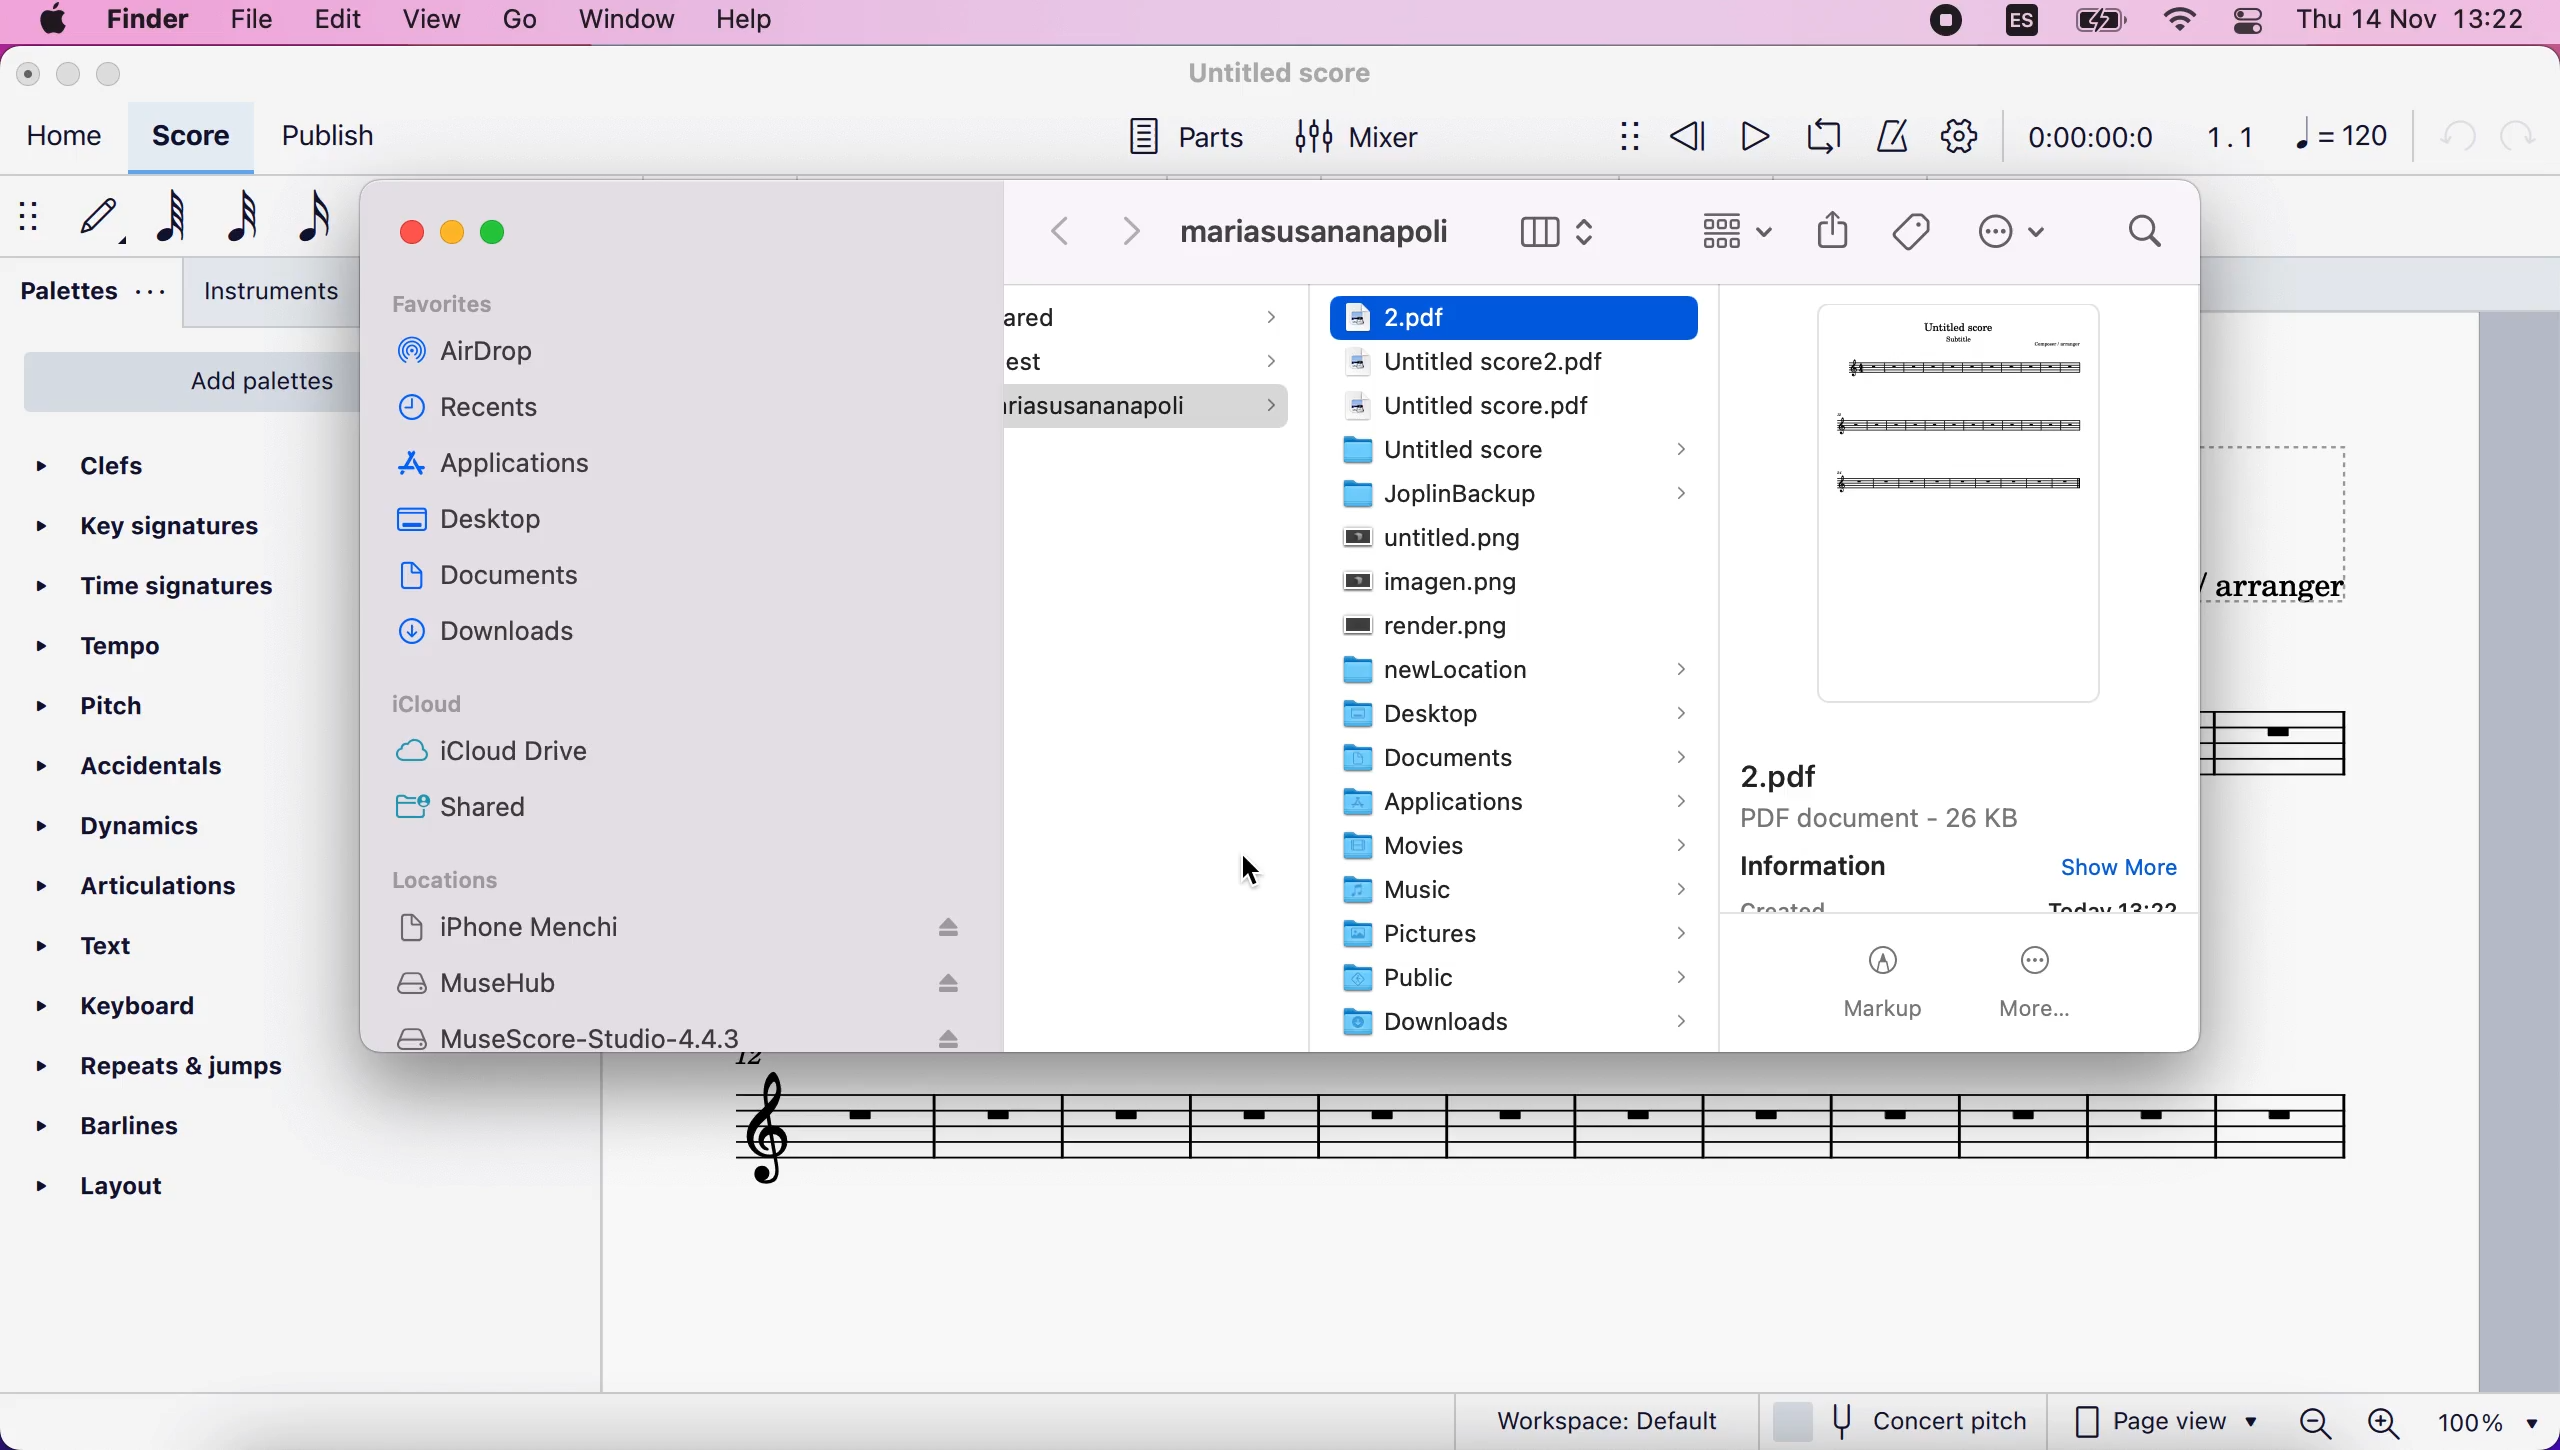  Describe the element at coordinates (1498, 716) in the screenshot. I see `[3 Desktop >` at that location.